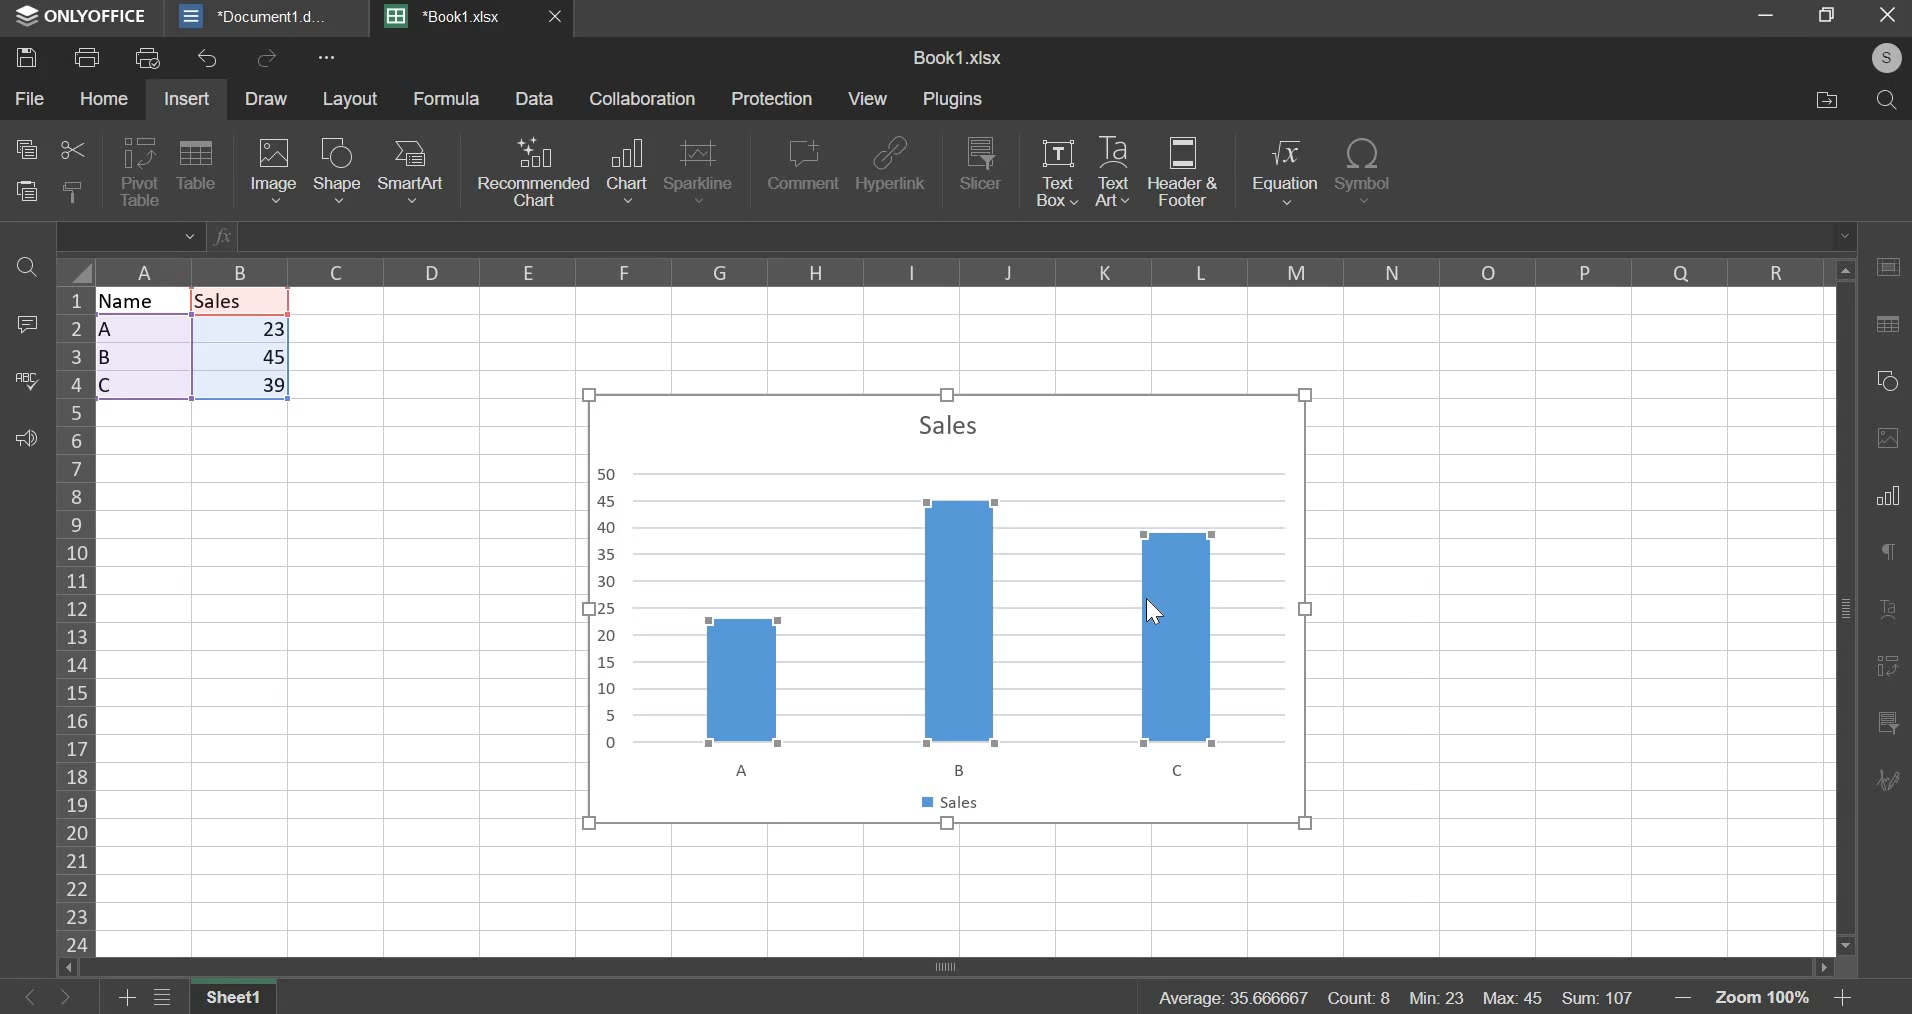 The width and height of the screenshot is (1912, 1014). What do you see at coordinates (23, 267) in the screenshot?
I see `find` at bounding box center [23, 267].